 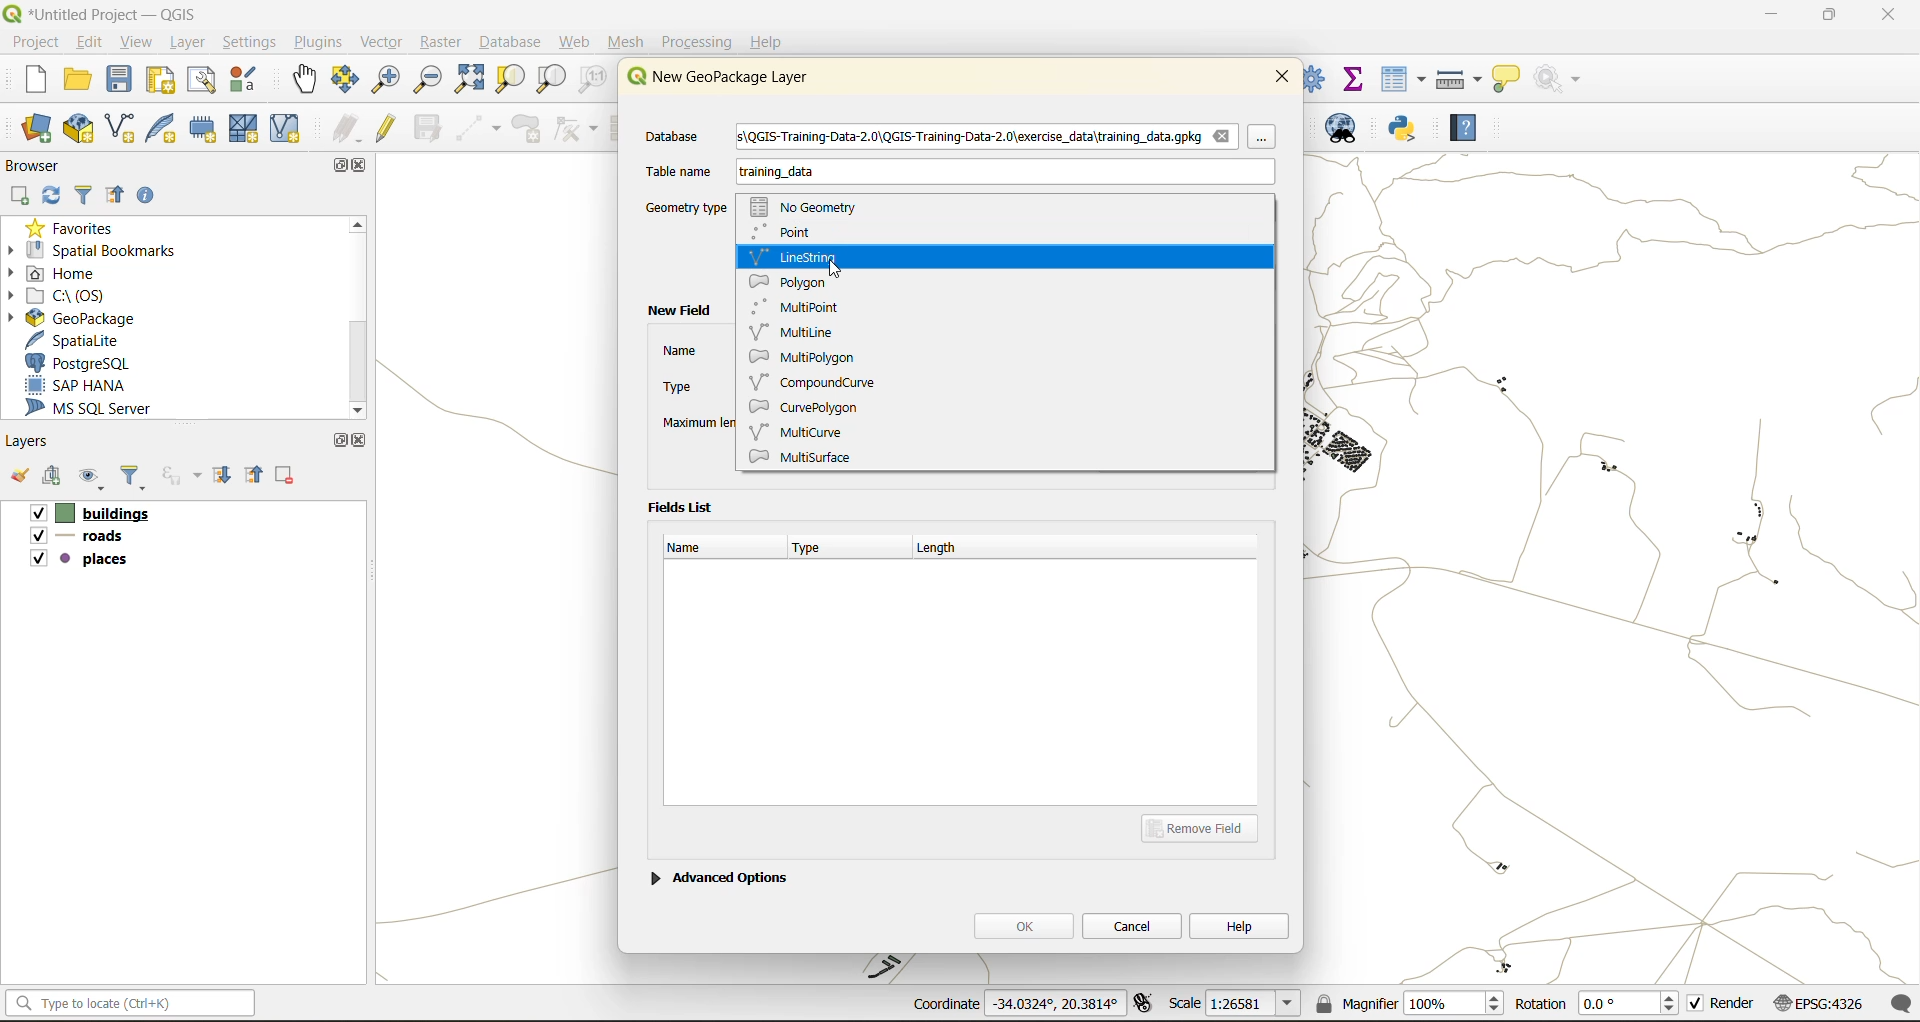 What do you see at coordinates (802, 430) in the screenshot?
I see `multicurve` at bounding box center [802, 430].